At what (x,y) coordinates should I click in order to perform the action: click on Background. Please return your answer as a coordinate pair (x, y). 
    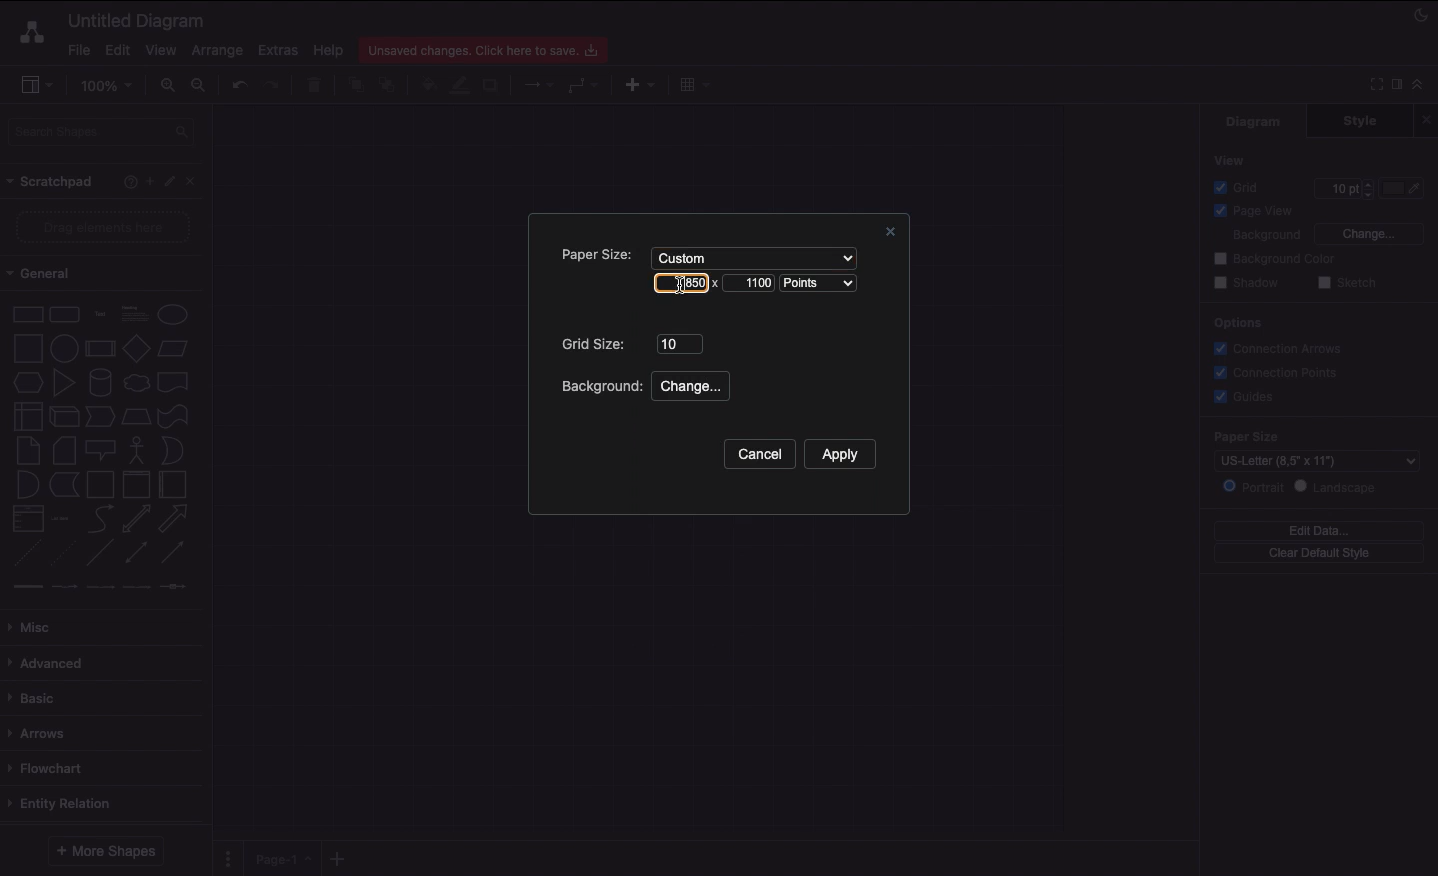
    Looking at the image, I should click on (599, 386).